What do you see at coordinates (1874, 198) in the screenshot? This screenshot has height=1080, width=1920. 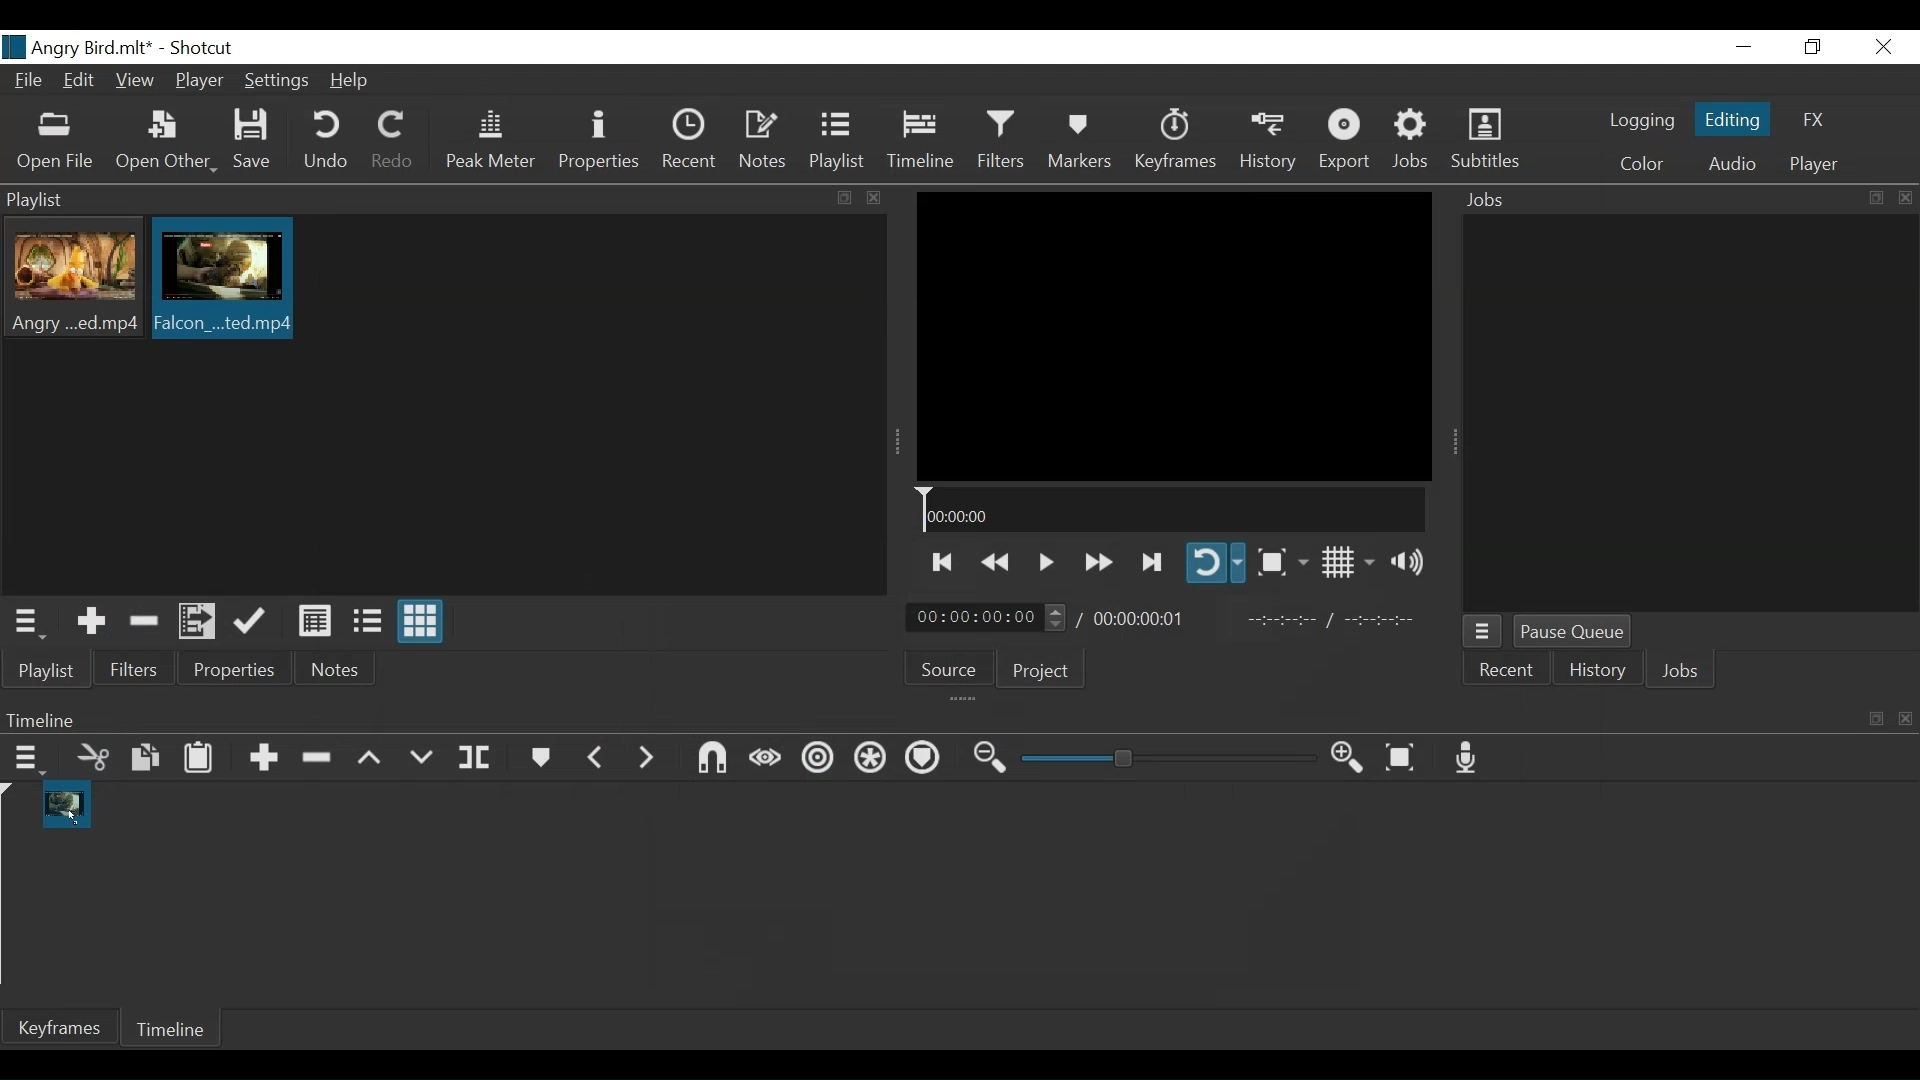 I see `copy` at bounding box center [1874, 198].